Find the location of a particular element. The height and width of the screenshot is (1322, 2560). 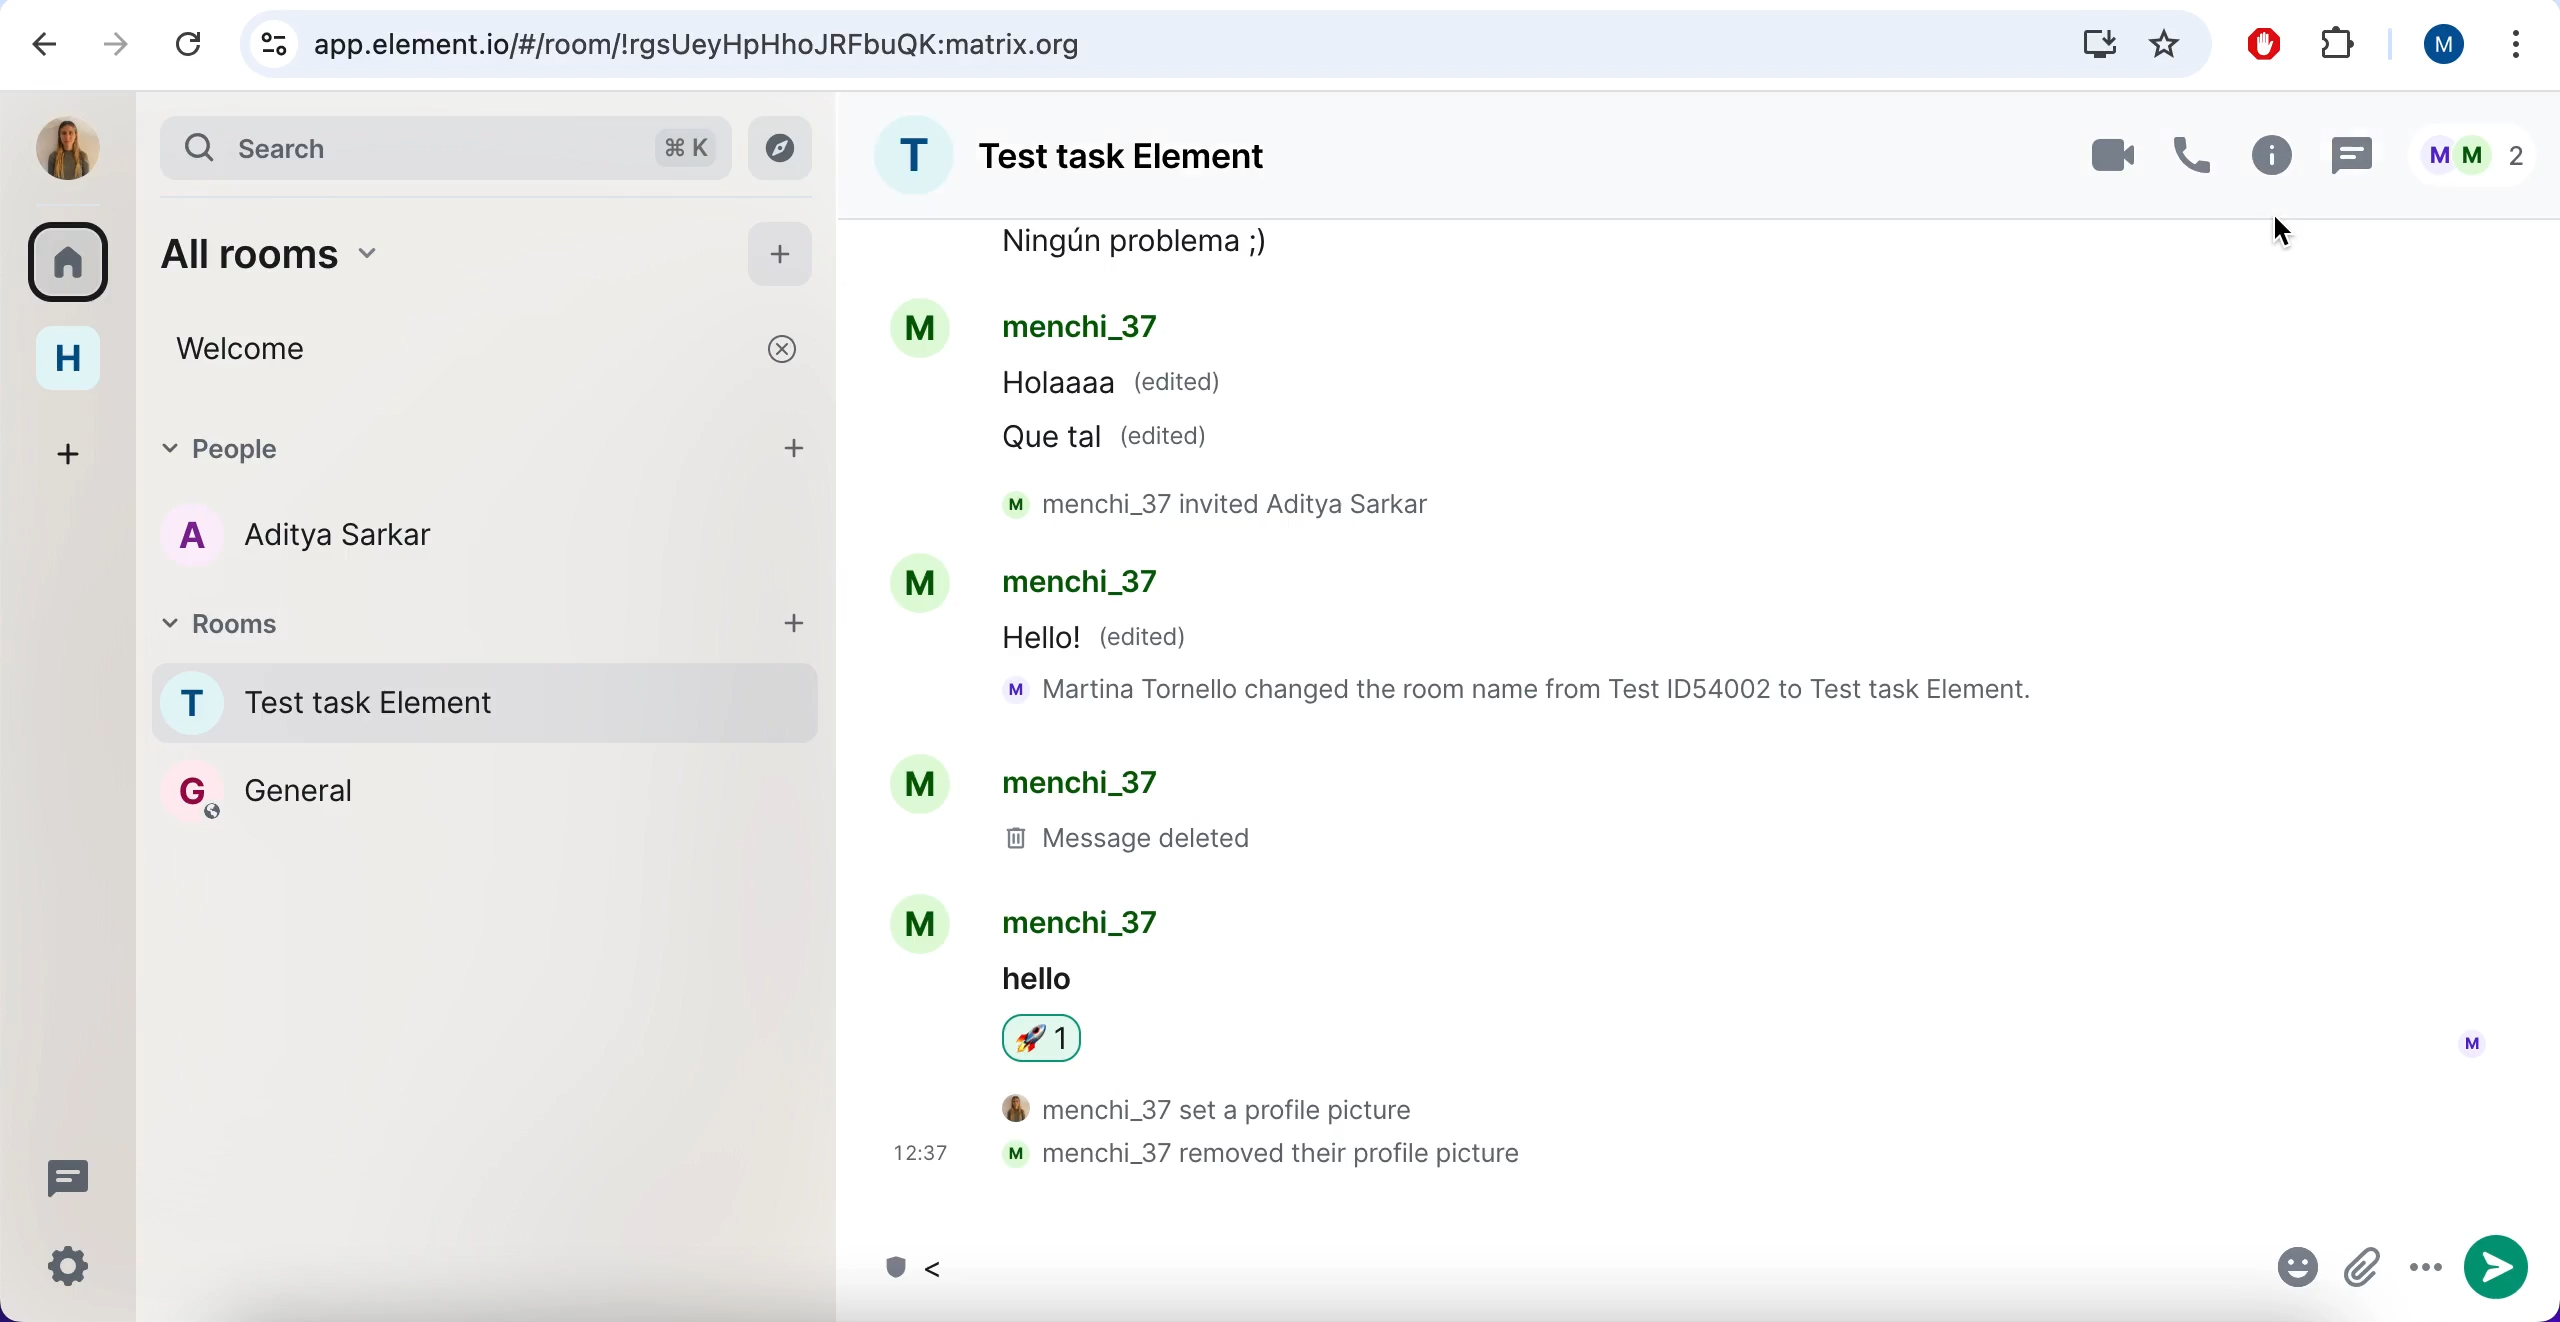

extensions is located at coordinates (2341, 47).